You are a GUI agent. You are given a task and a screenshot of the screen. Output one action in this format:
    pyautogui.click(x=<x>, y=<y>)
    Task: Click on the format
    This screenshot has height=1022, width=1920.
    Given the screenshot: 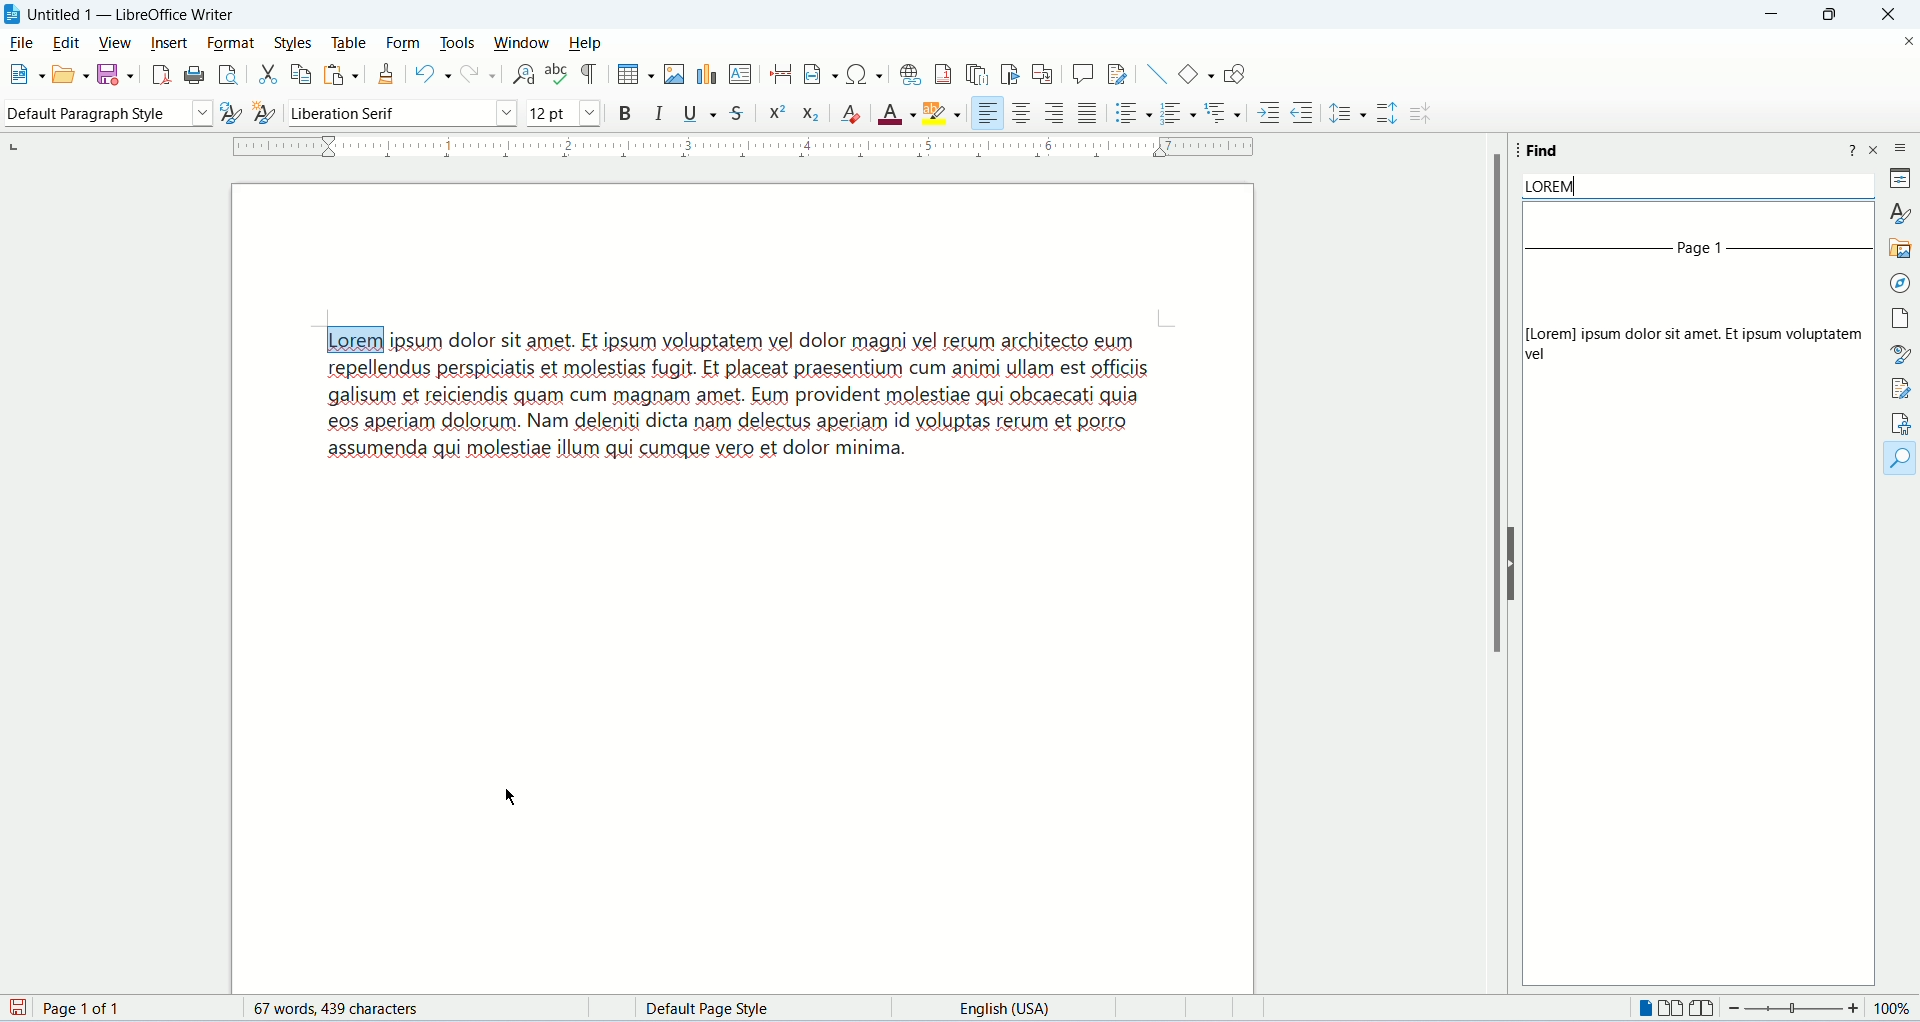 What is the action you would take?
    pyautogui.click(x=228, y=43)
    